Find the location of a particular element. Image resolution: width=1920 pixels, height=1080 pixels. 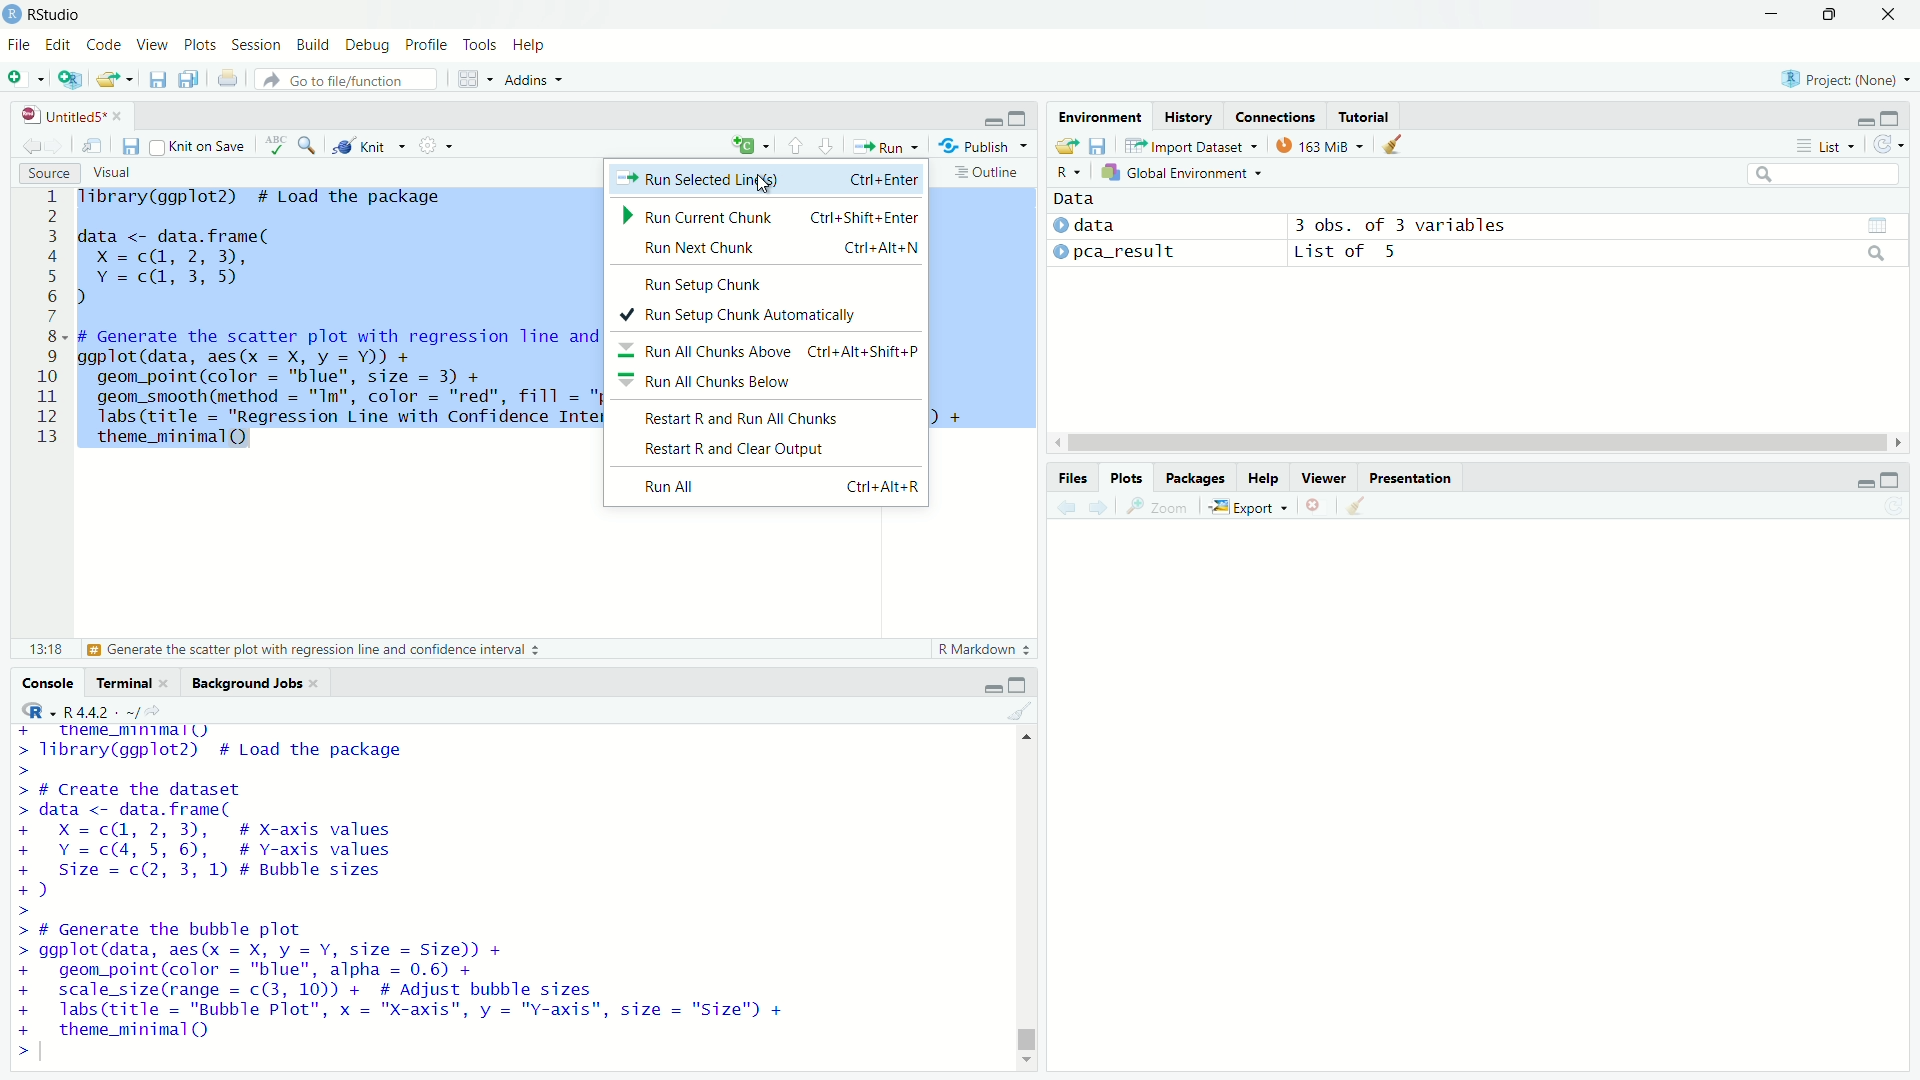

Go to next section/chunk is located at coordinates (825, 143).